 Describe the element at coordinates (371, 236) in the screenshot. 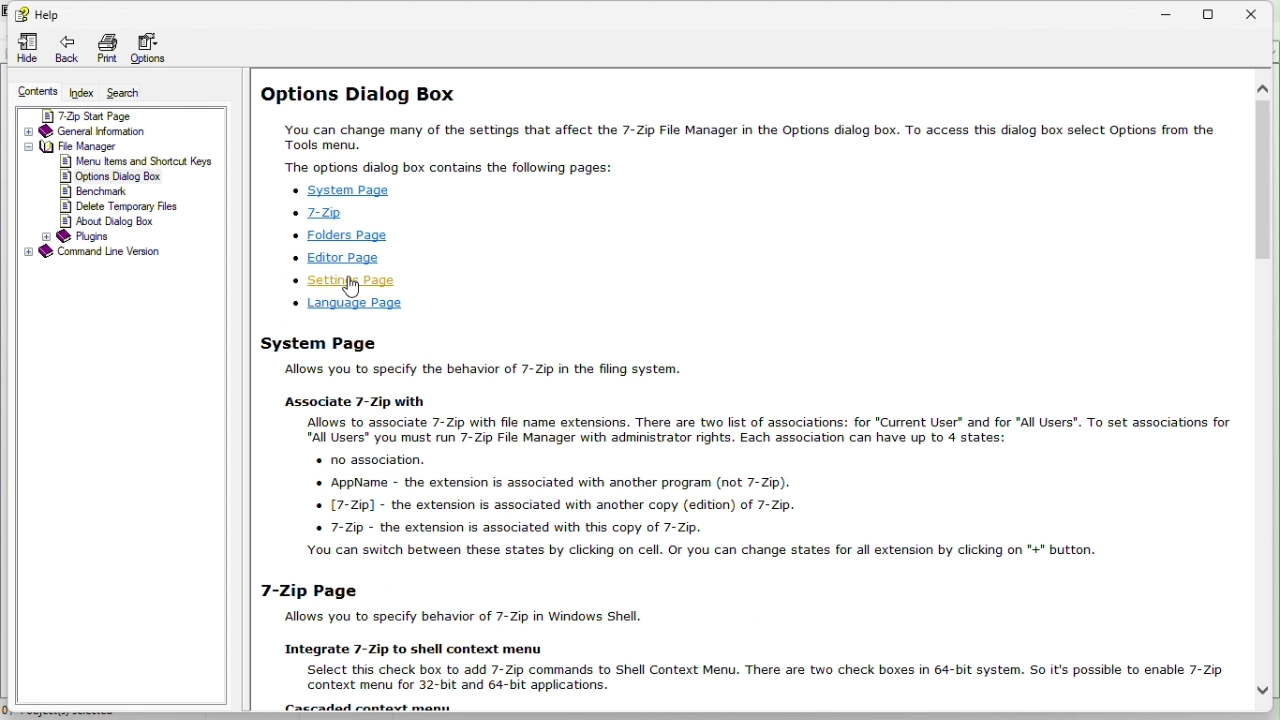

I see `folders page` at that location.